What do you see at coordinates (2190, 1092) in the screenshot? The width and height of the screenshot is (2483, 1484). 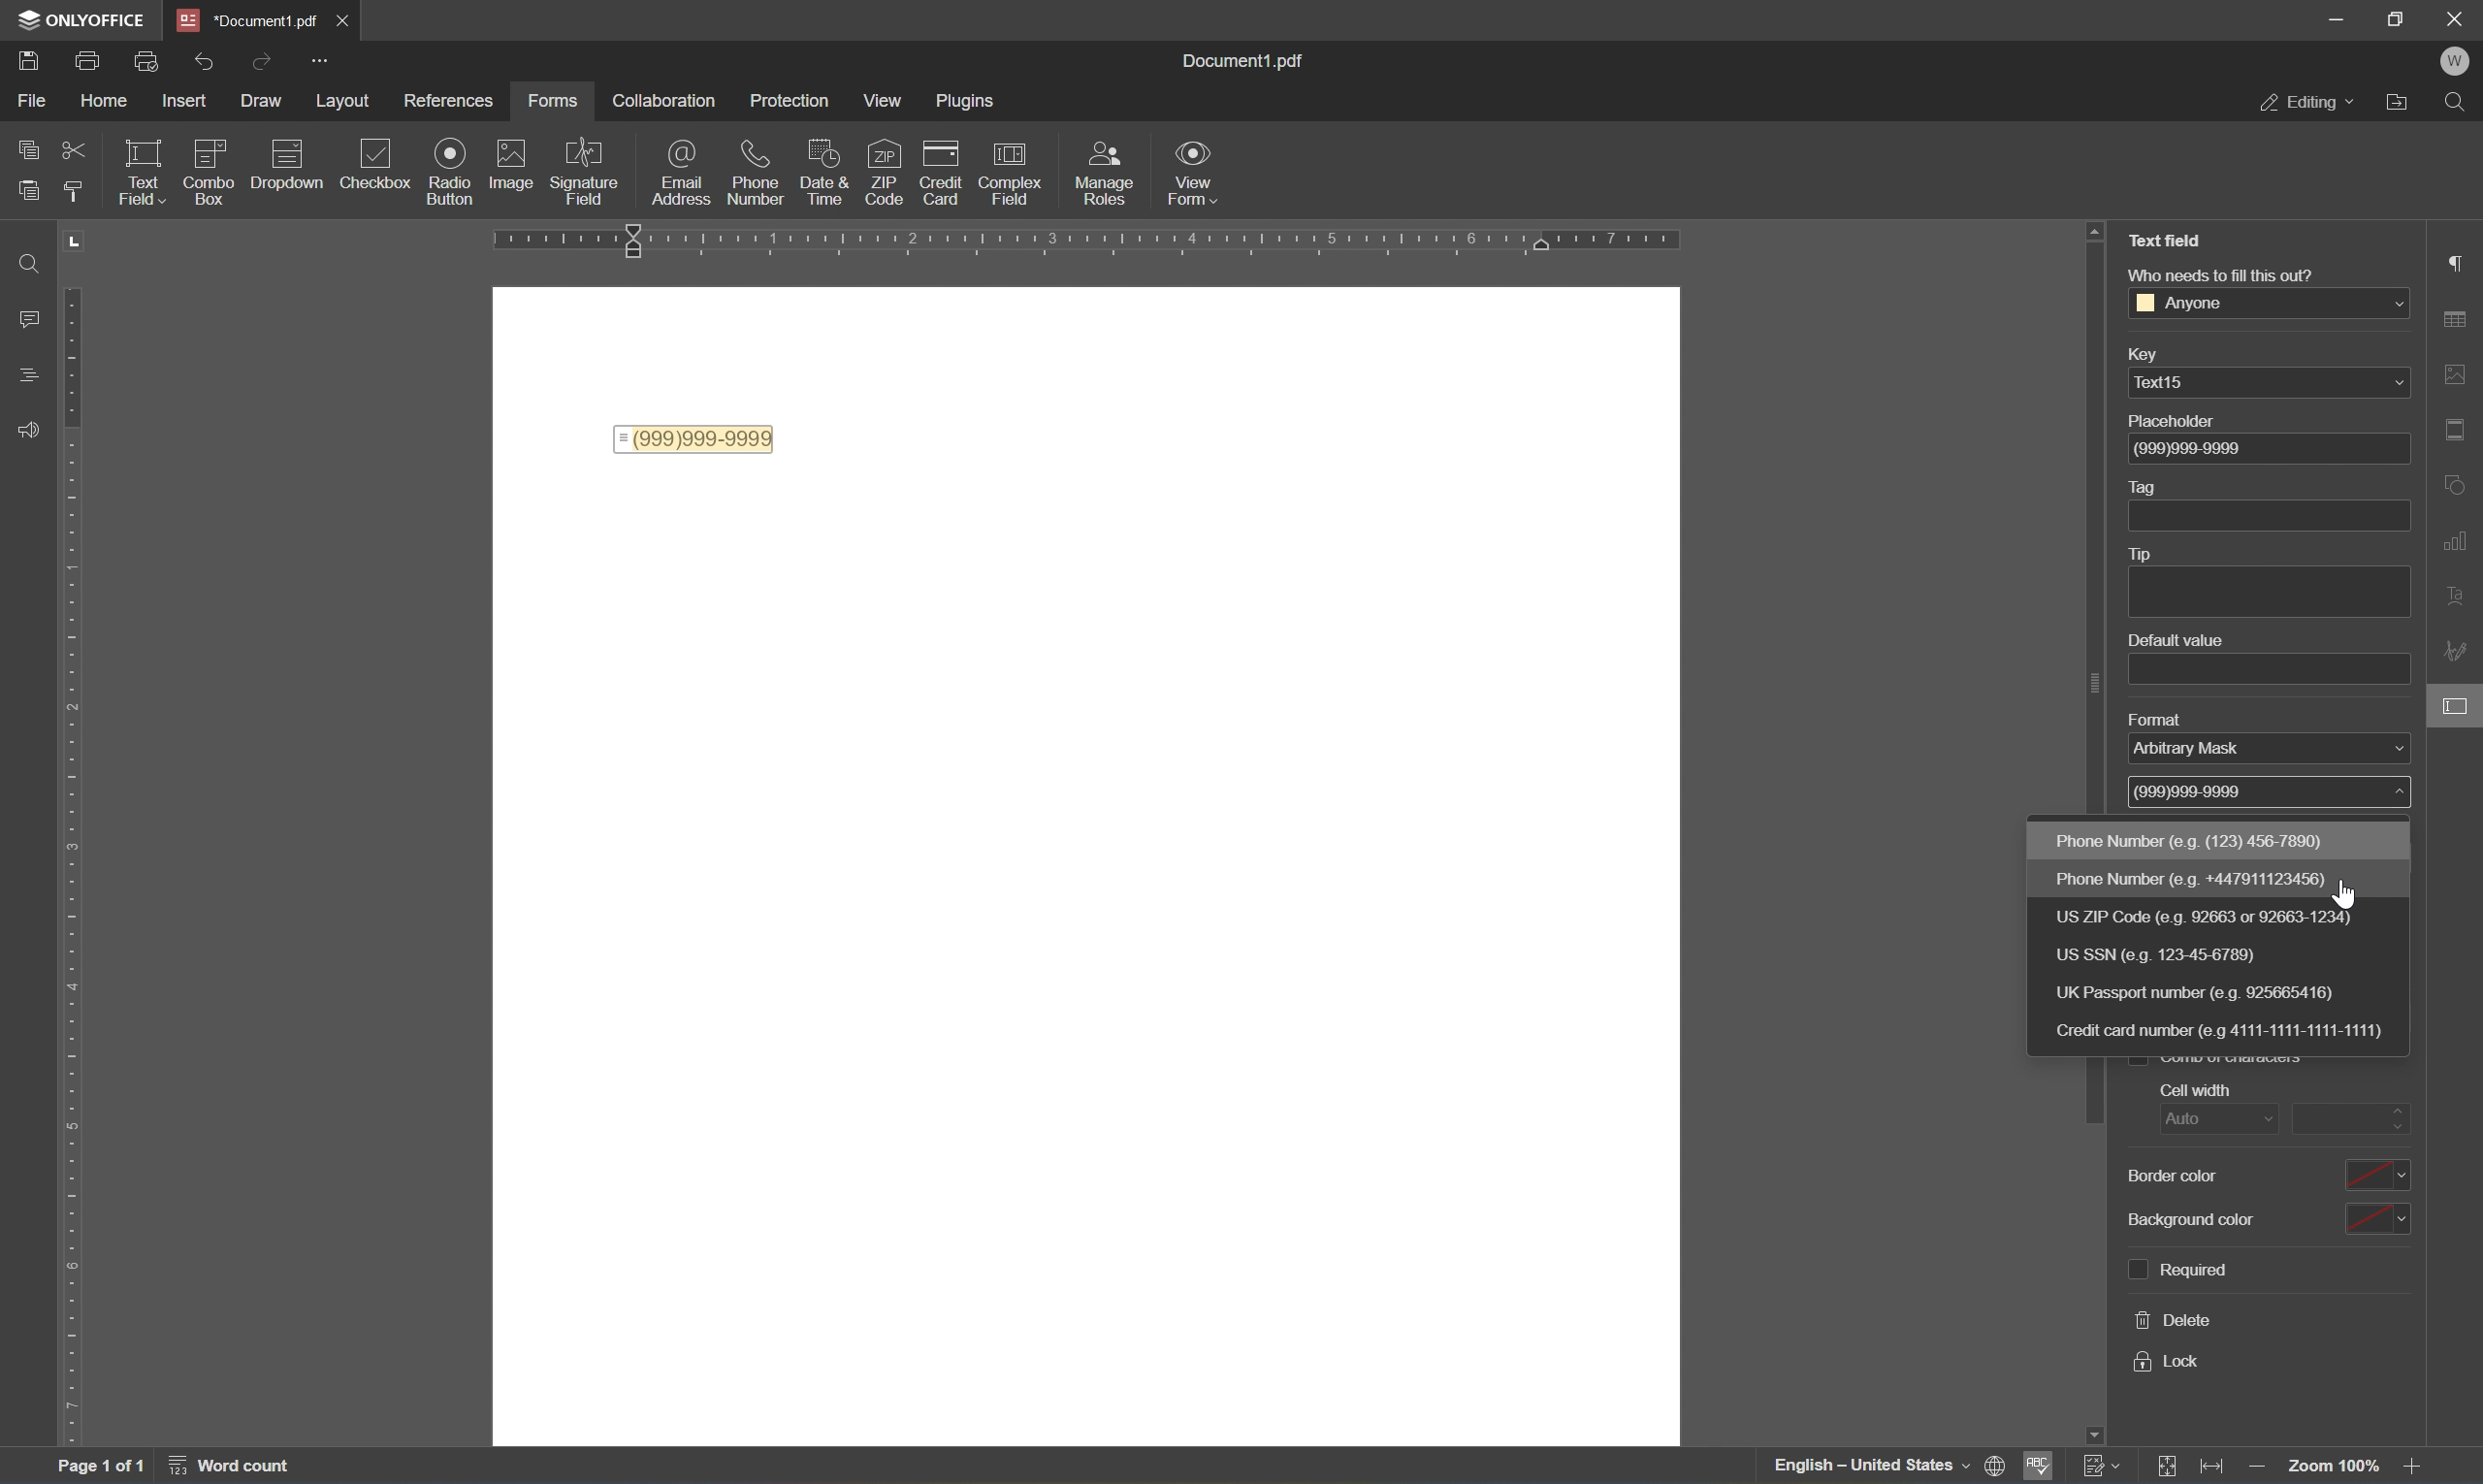 I see `cell width` at bounding box center [2190, 1092].